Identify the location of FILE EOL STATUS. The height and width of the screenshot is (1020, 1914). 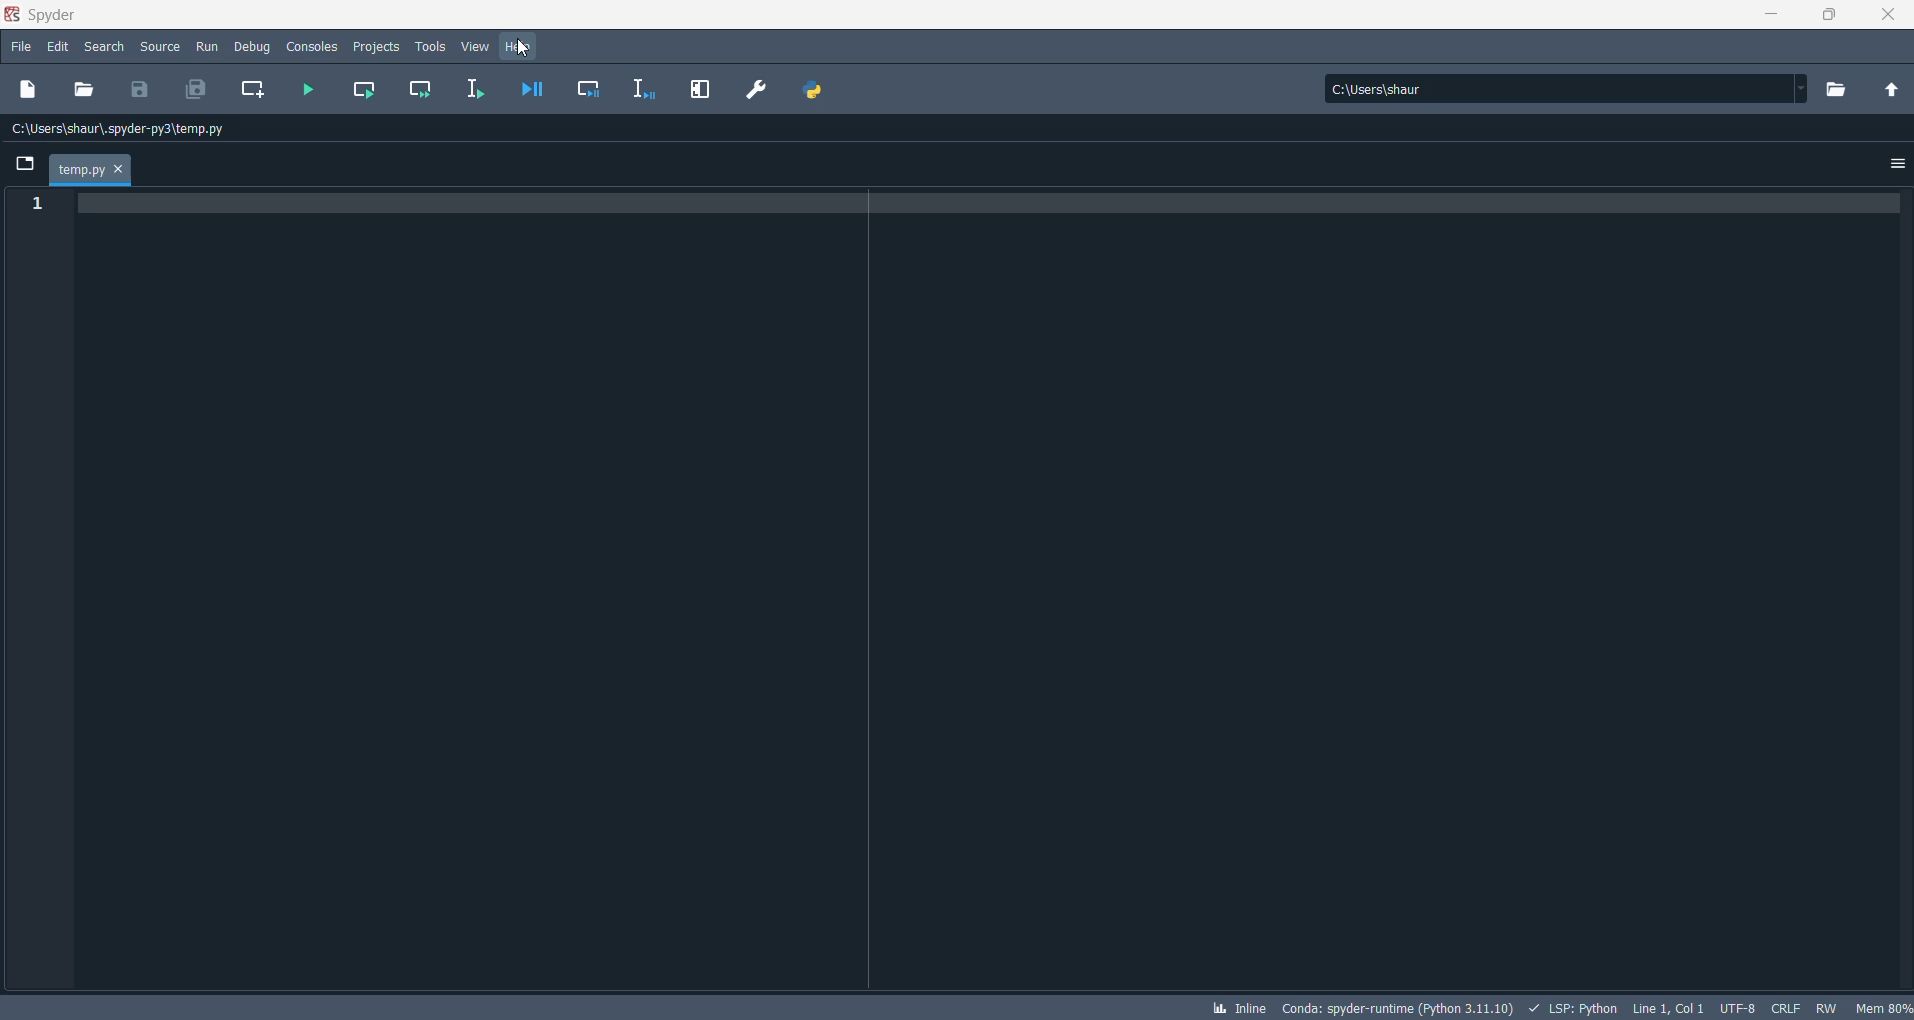
(1783, 1008).